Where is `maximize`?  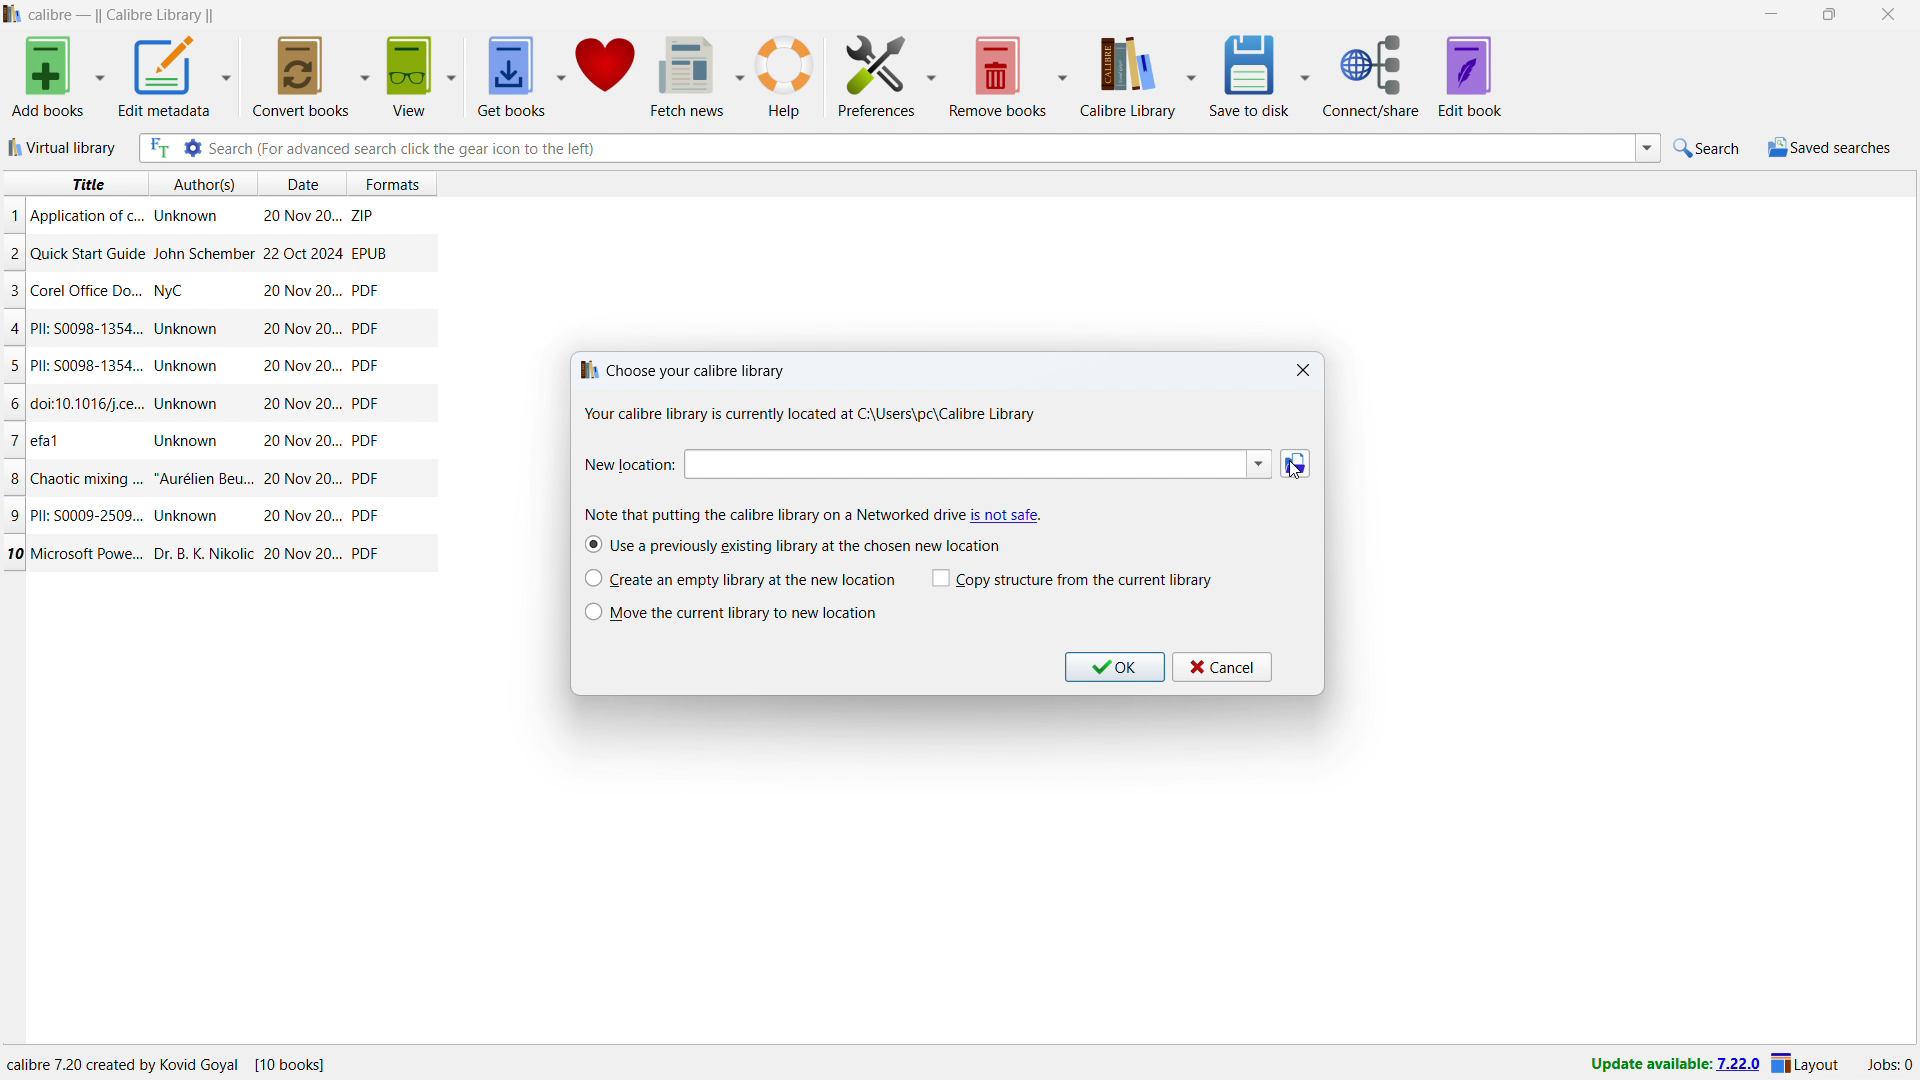
maximize is located at coordinates (1829, 15).